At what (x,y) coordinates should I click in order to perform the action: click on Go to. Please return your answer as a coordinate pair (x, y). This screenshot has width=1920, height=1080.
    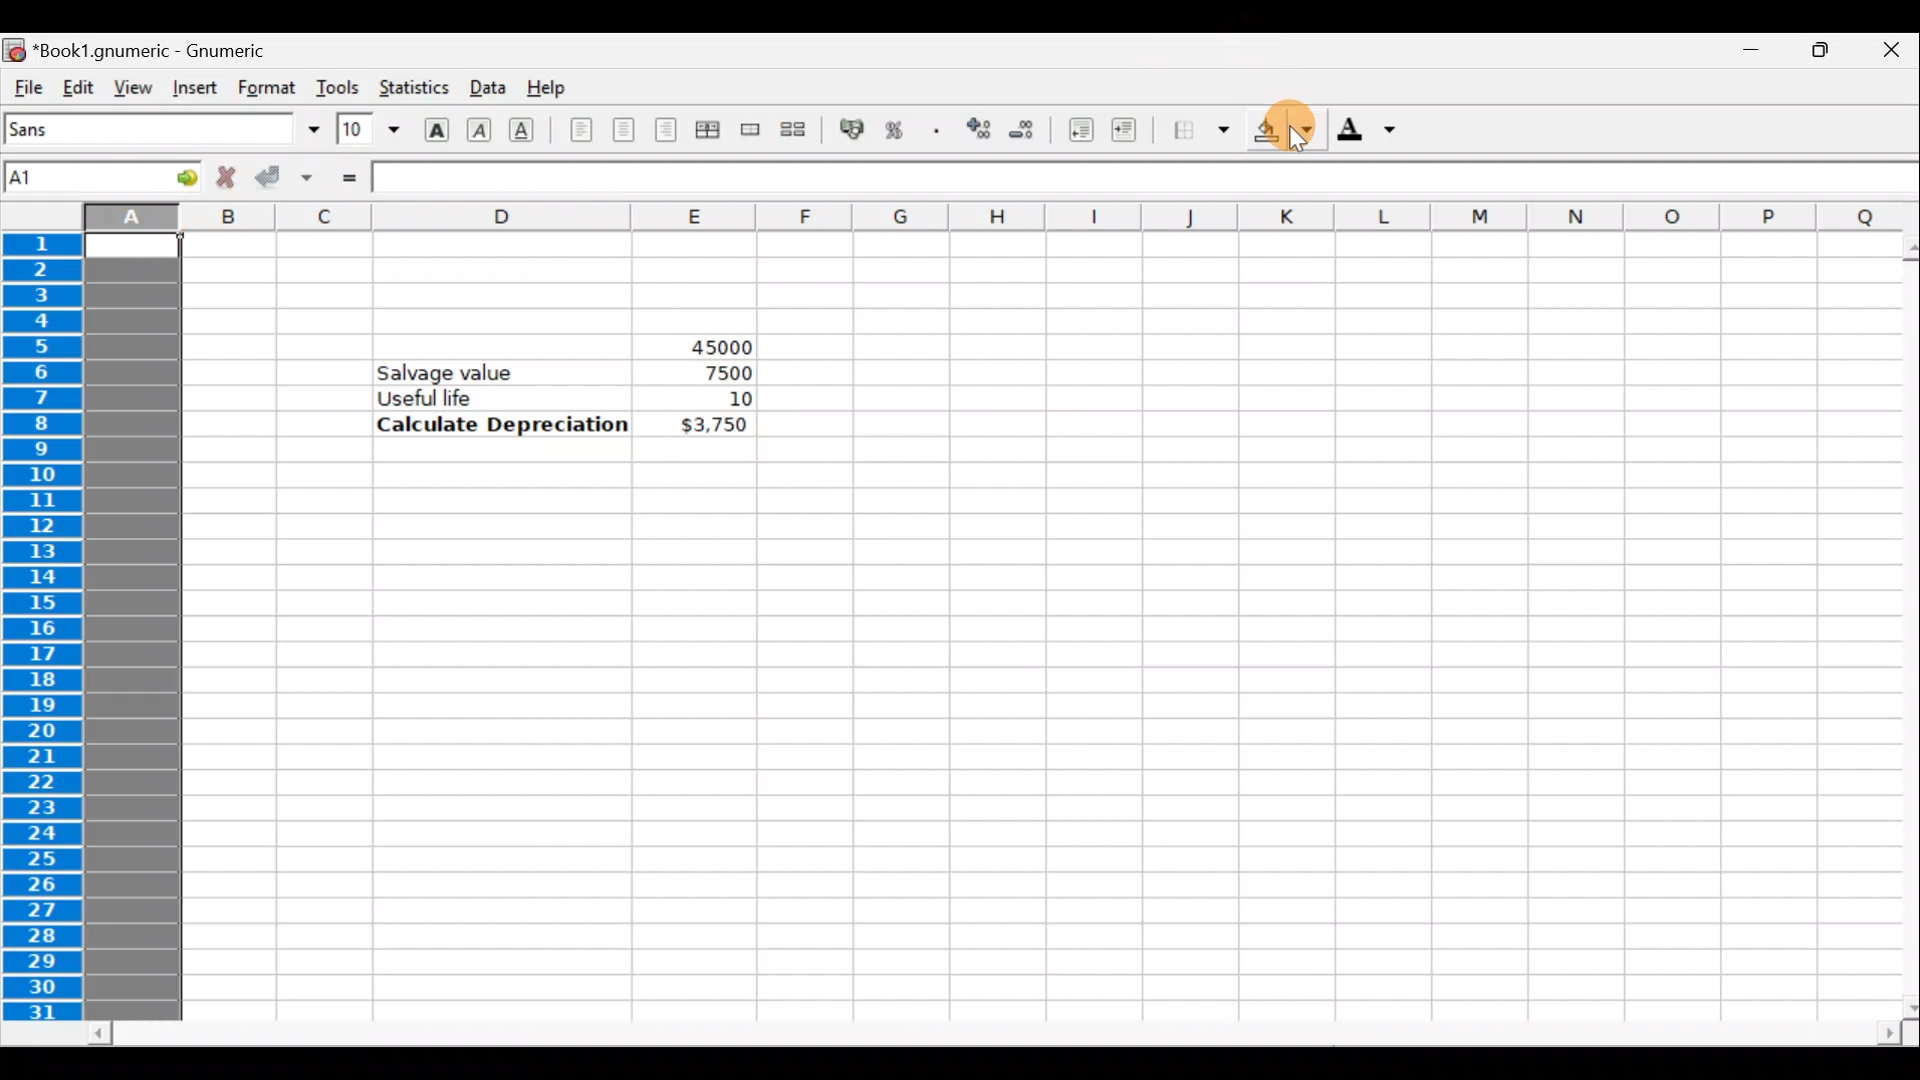
    Looking at the image, I should click on (173, 176).